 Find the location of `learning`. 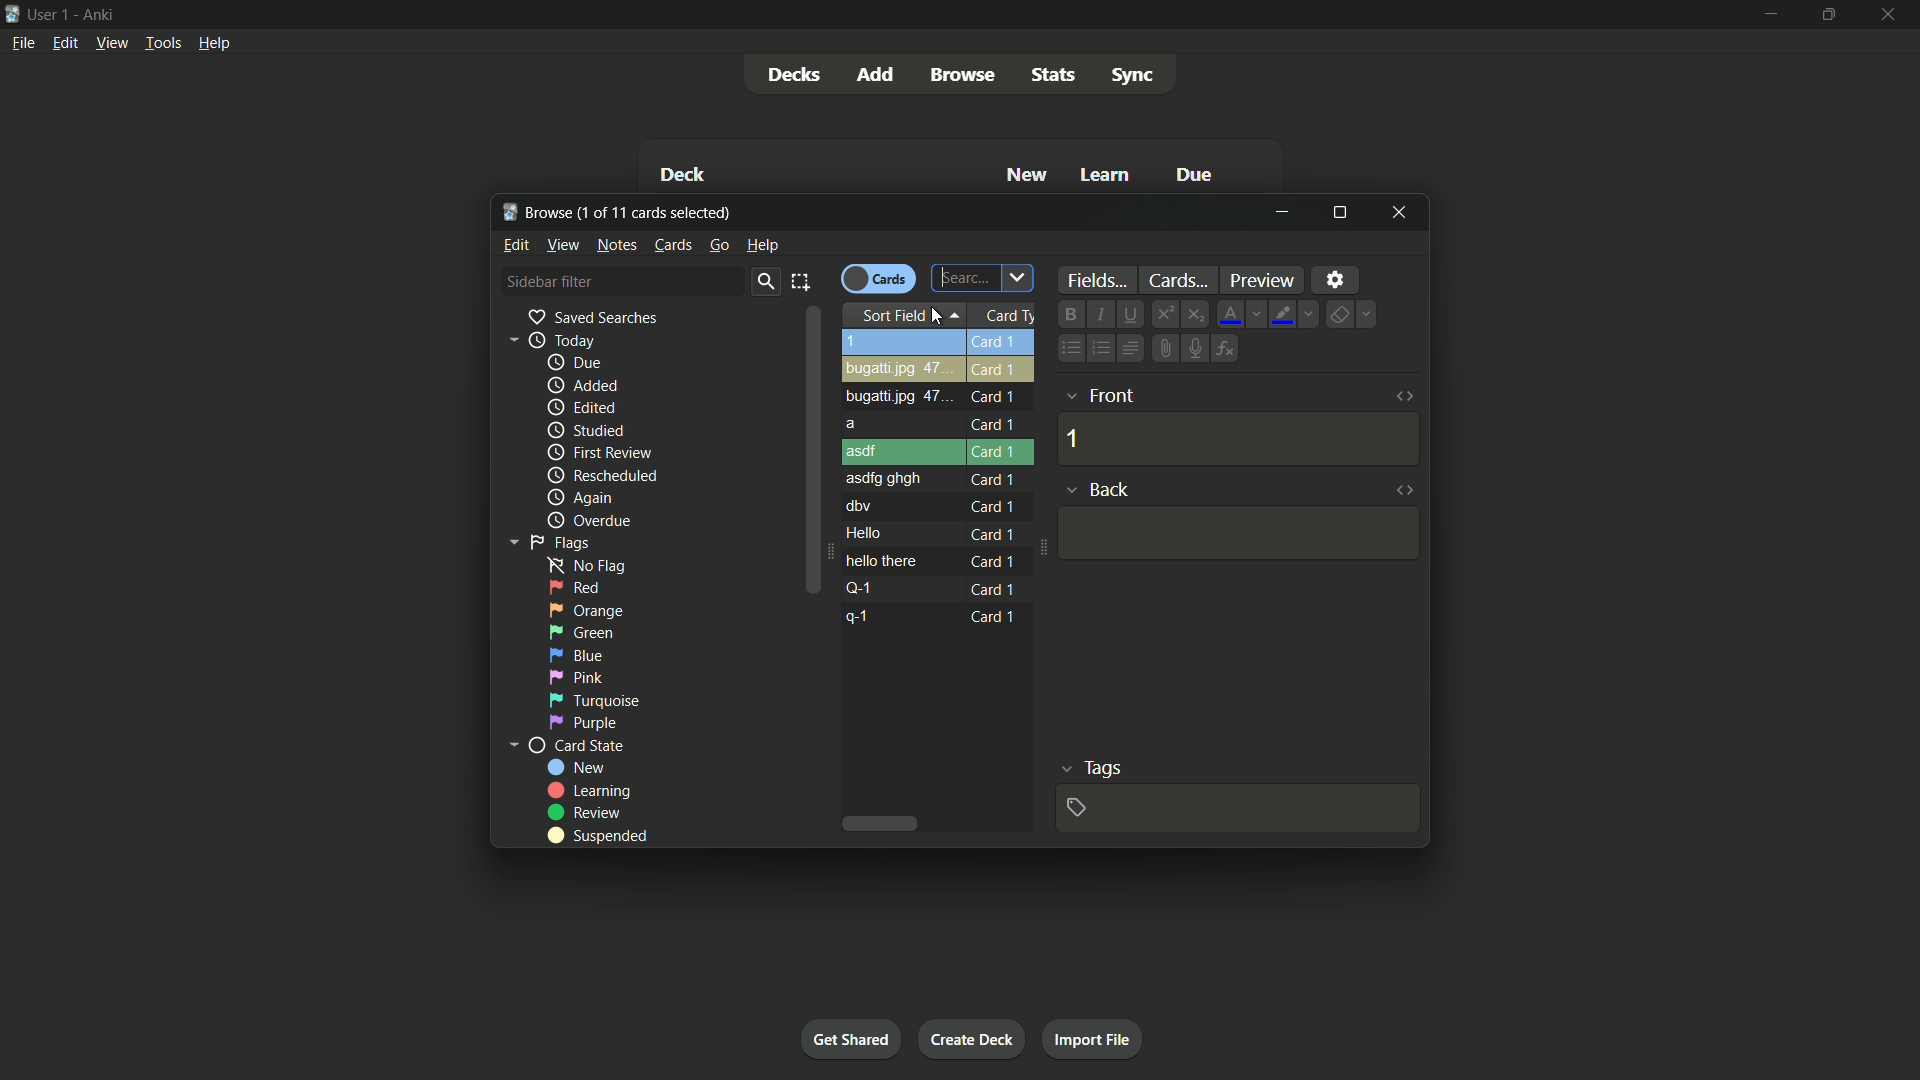

learning is located at coordinates (595, 790).